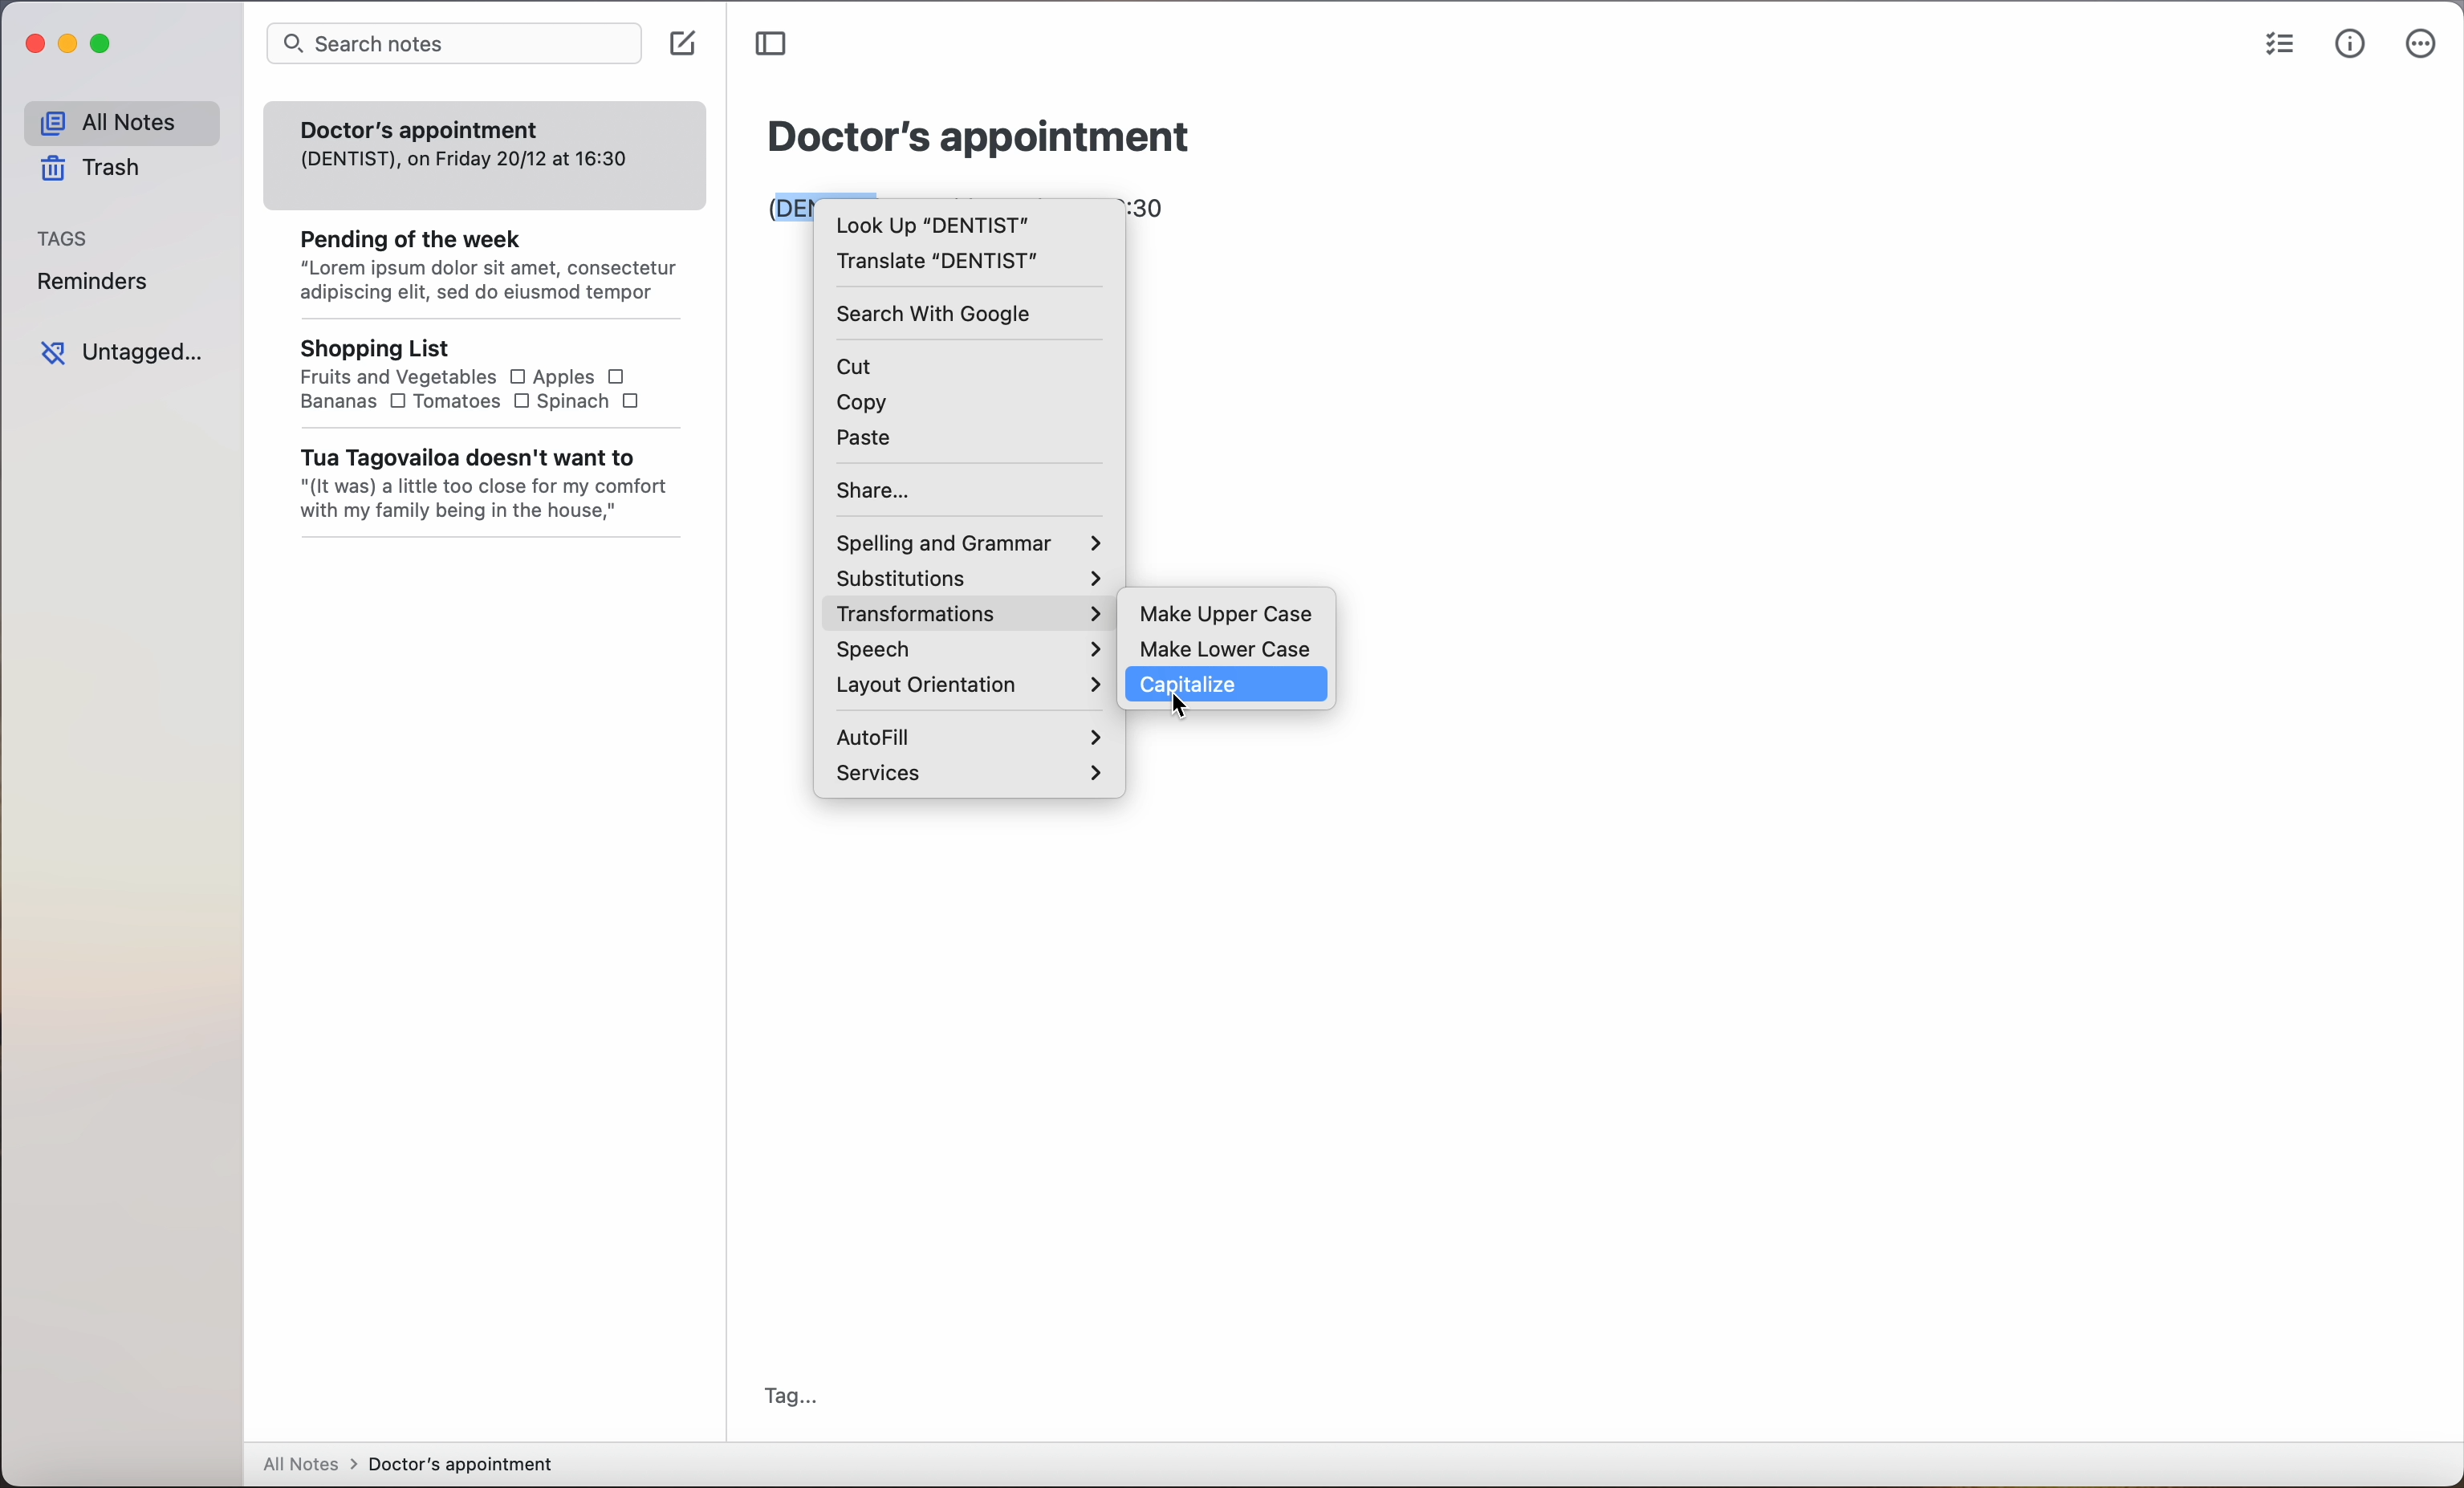  What do you see at coordinates (61, 239) in the screenshot?
I see `tags` at bounding box center [61, 239].